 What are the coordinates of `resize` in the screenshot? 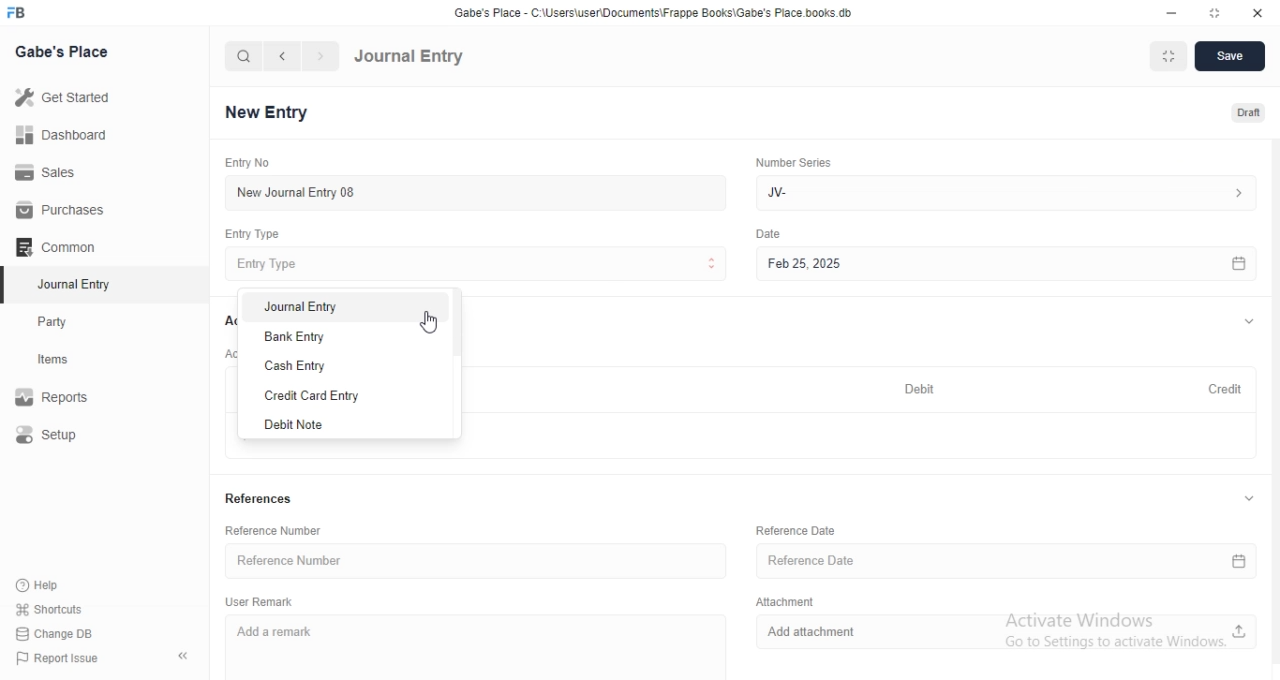 It's located at (1211, 12).